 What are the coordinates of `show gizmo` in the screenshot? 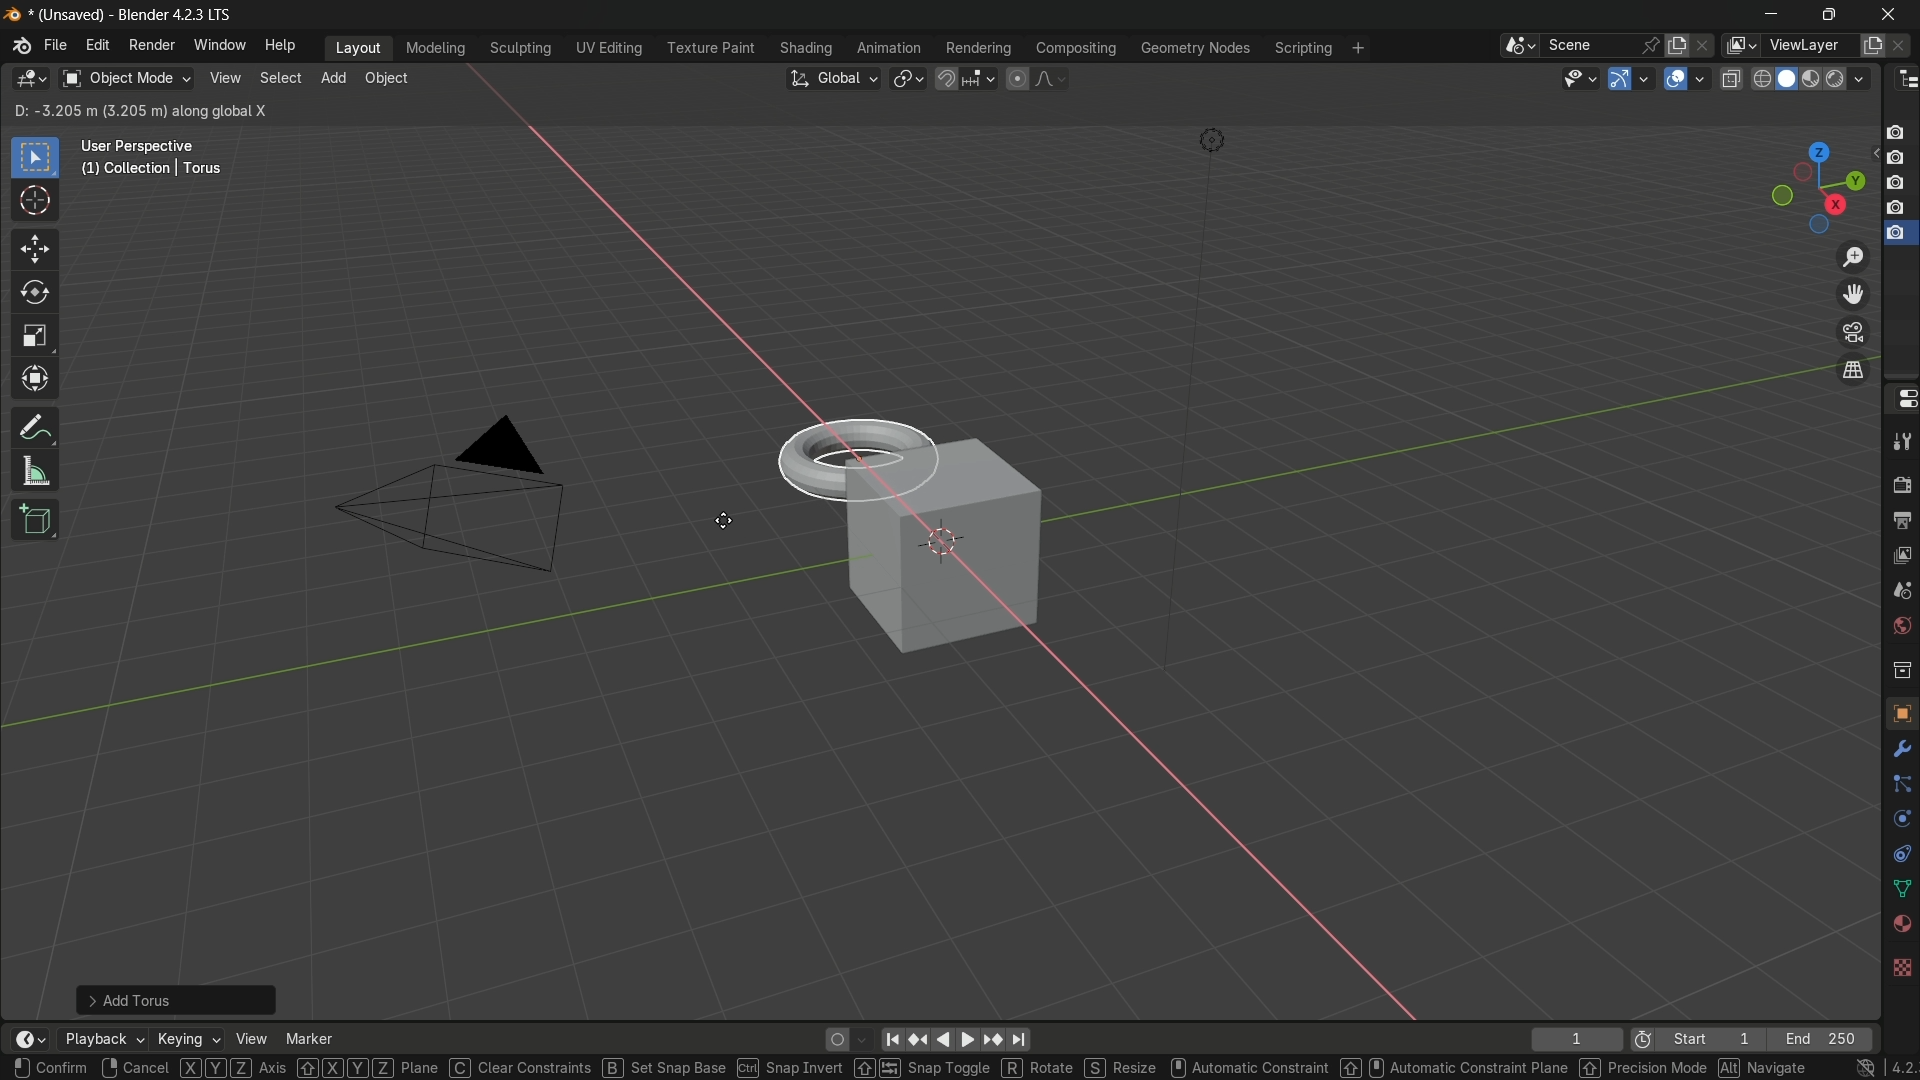 It's located at (1620, 79).